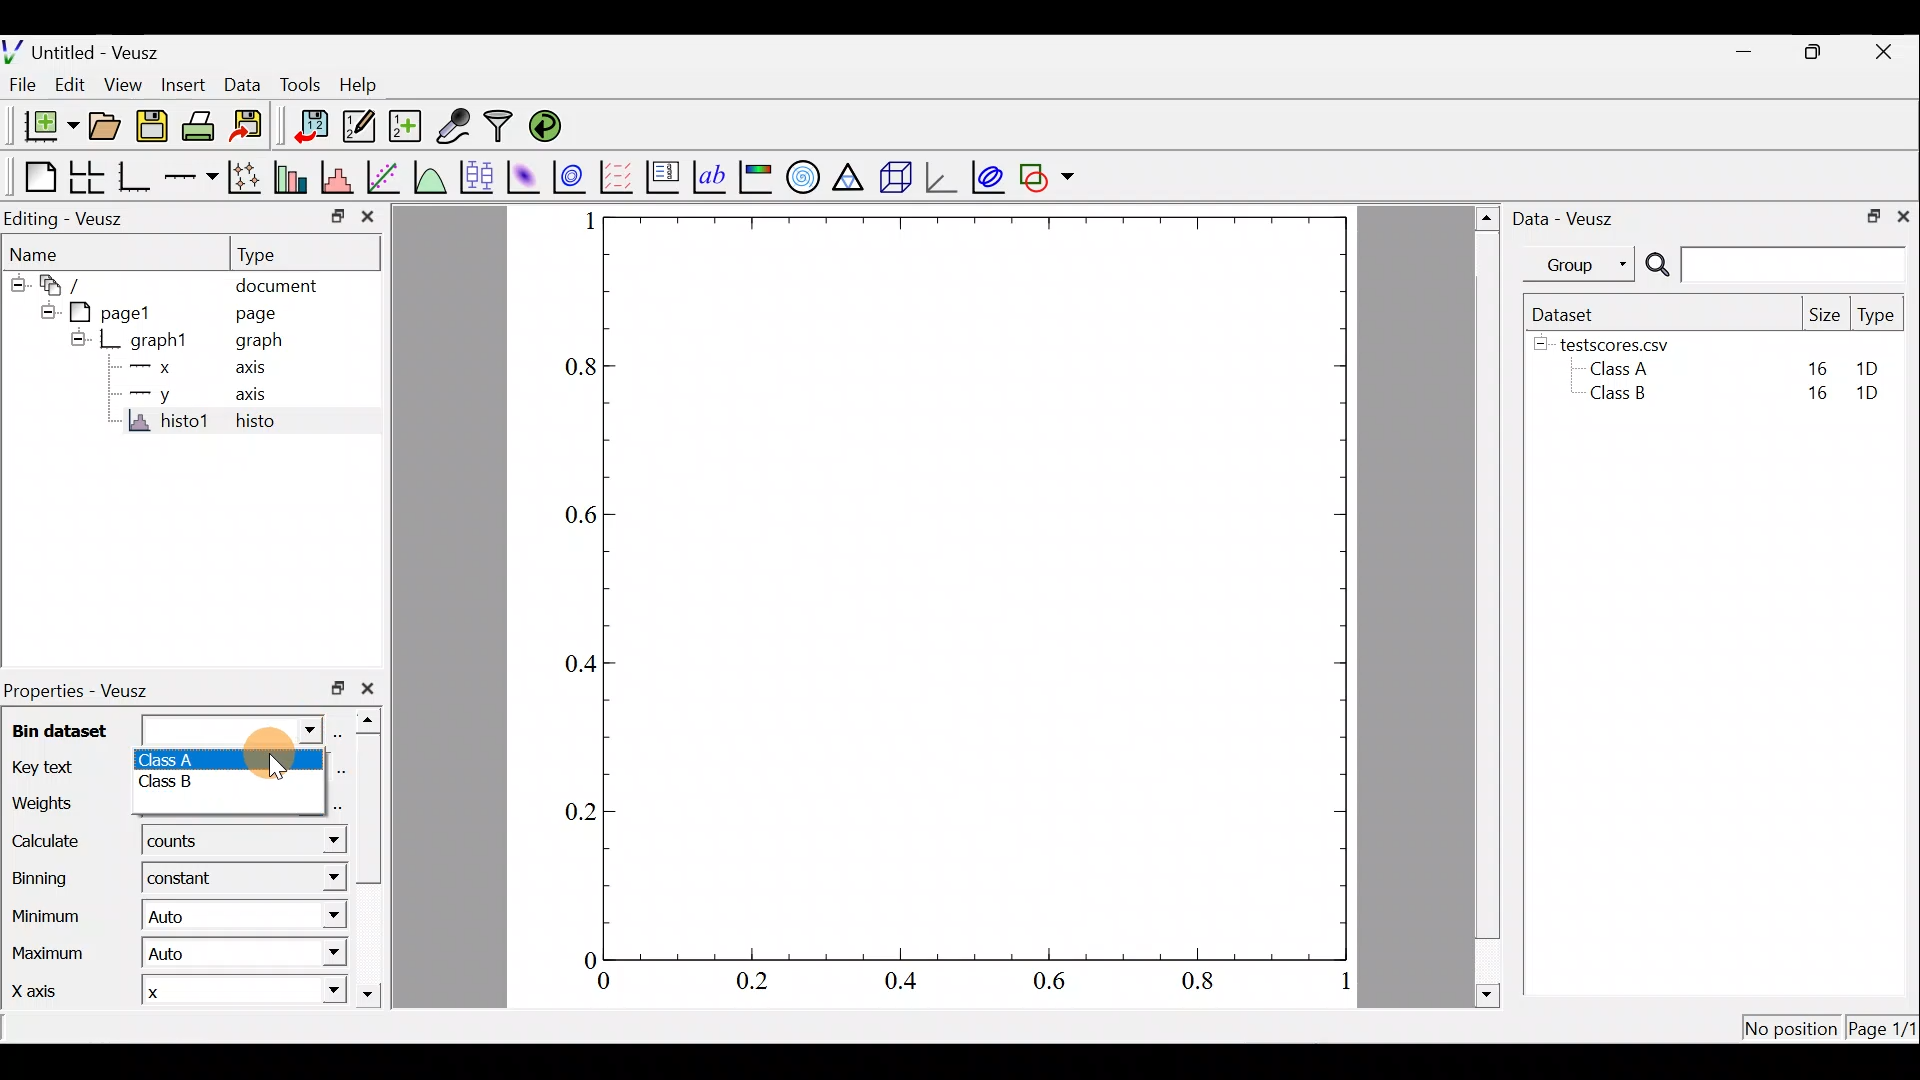  What do you see at coordinates (1568, 312) in the screenshot?
I see `Dataset` at bounding box center [1568, 312].